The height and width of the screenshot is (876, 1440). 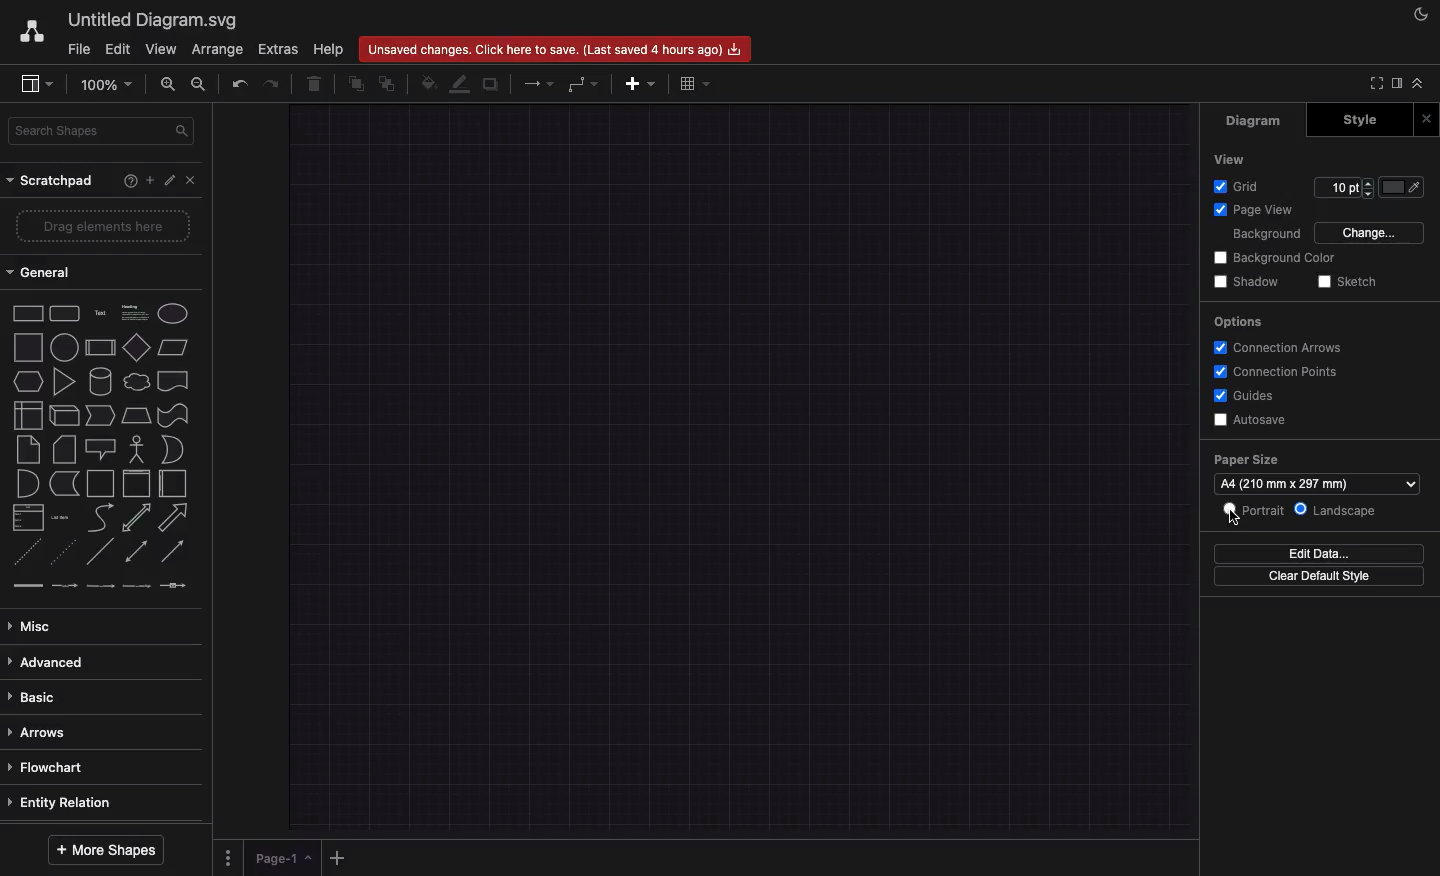 I want to click on Style , so click(x=1367, y=120).